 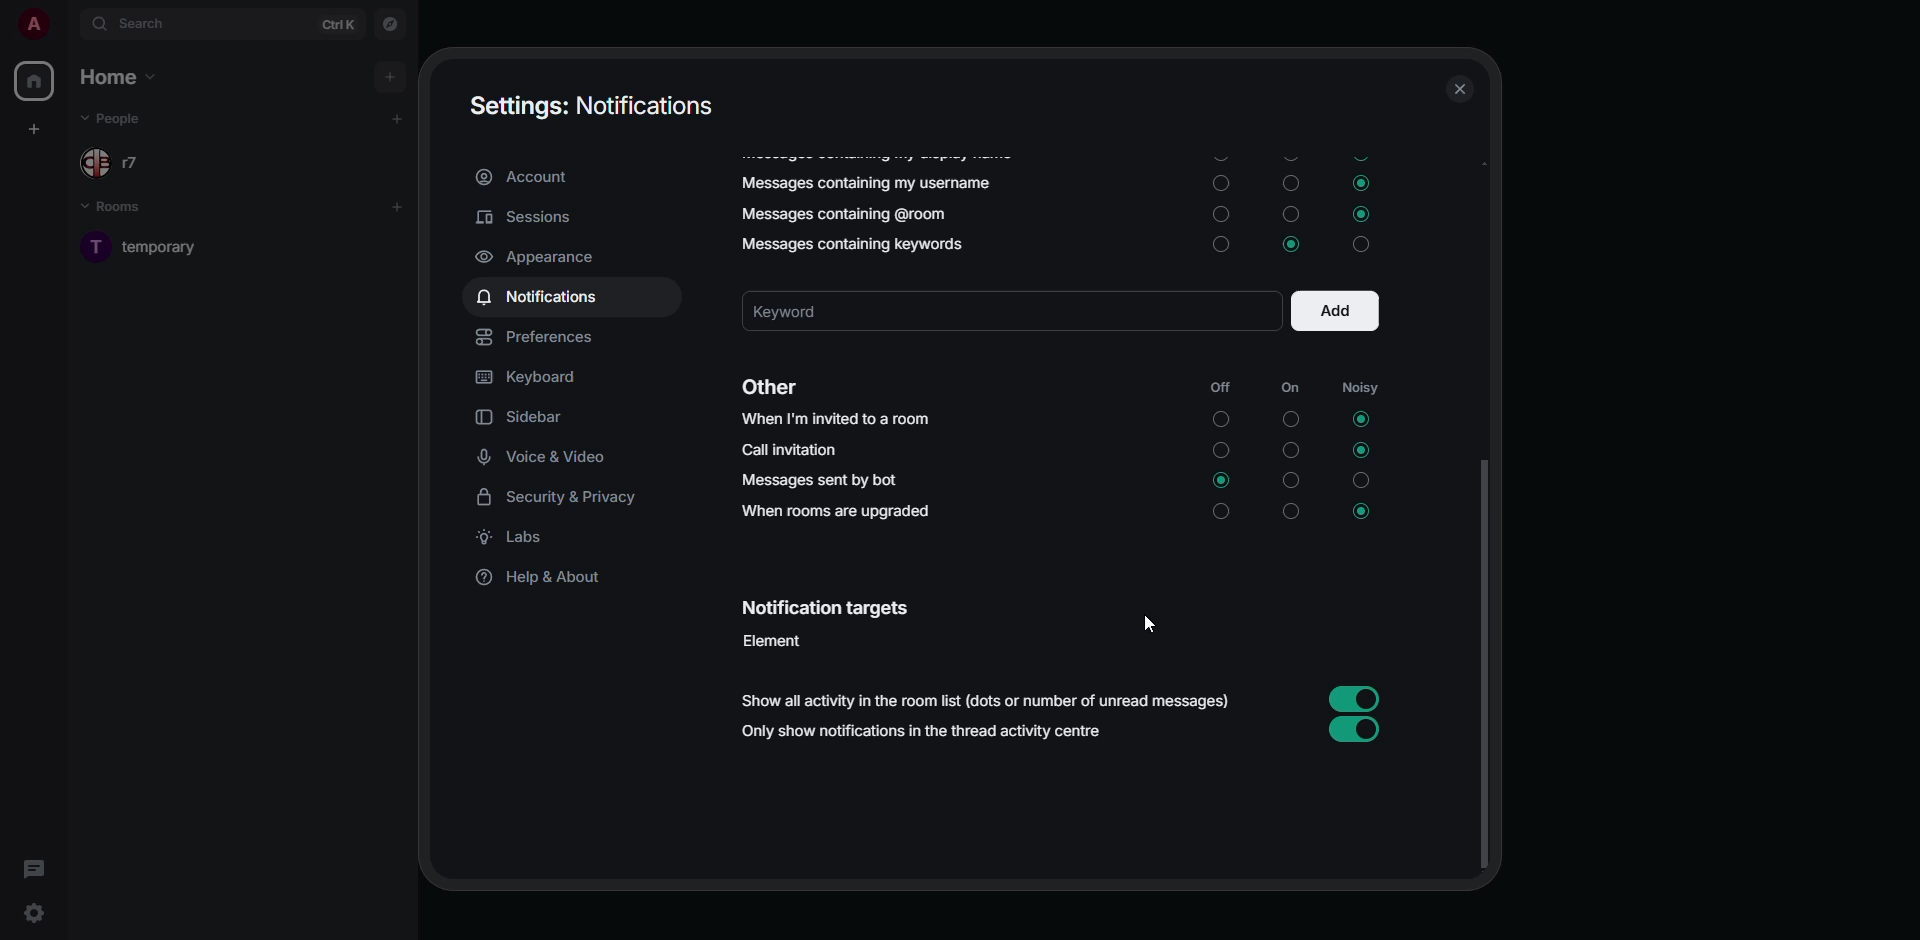 What do you see at coordinates (1289, 420) in the screenshot?
I see `On` at bounding box center [1289, 420].